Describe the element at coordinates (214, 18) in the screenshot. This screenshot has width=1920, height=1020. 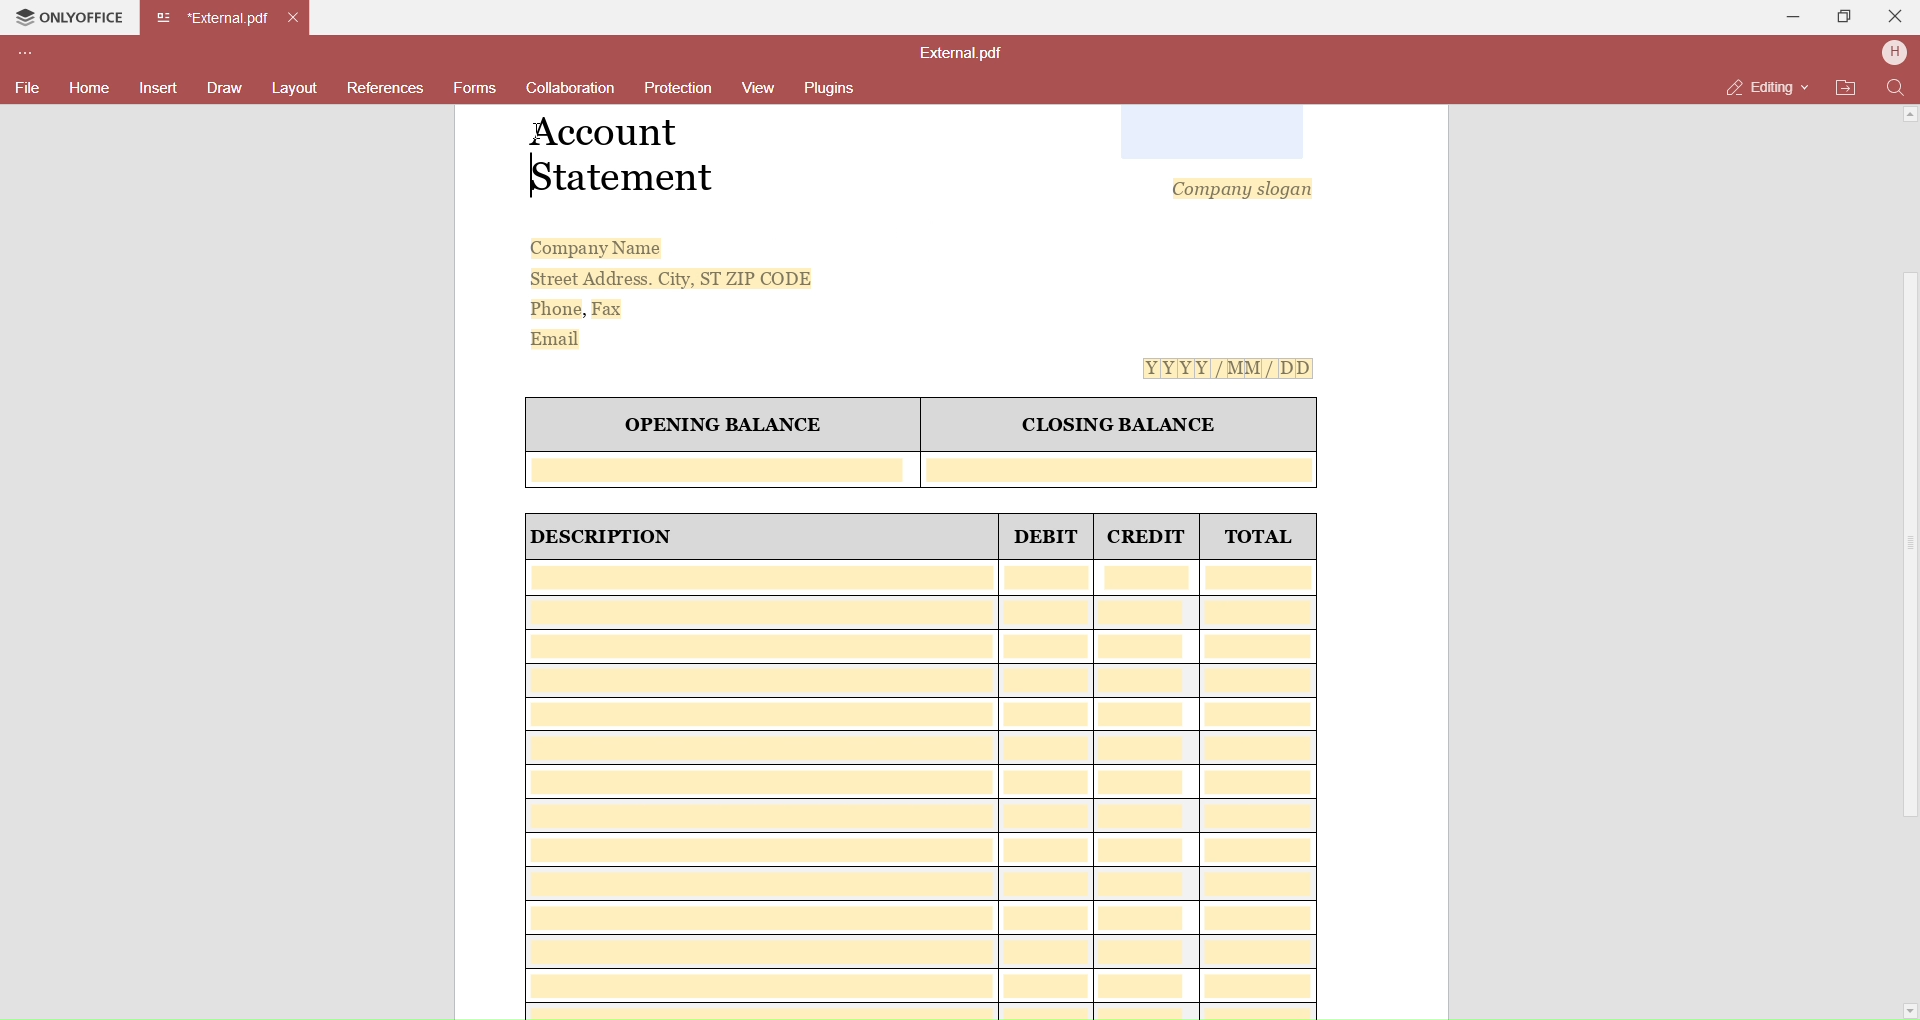
I see `Current open tab` at that location.